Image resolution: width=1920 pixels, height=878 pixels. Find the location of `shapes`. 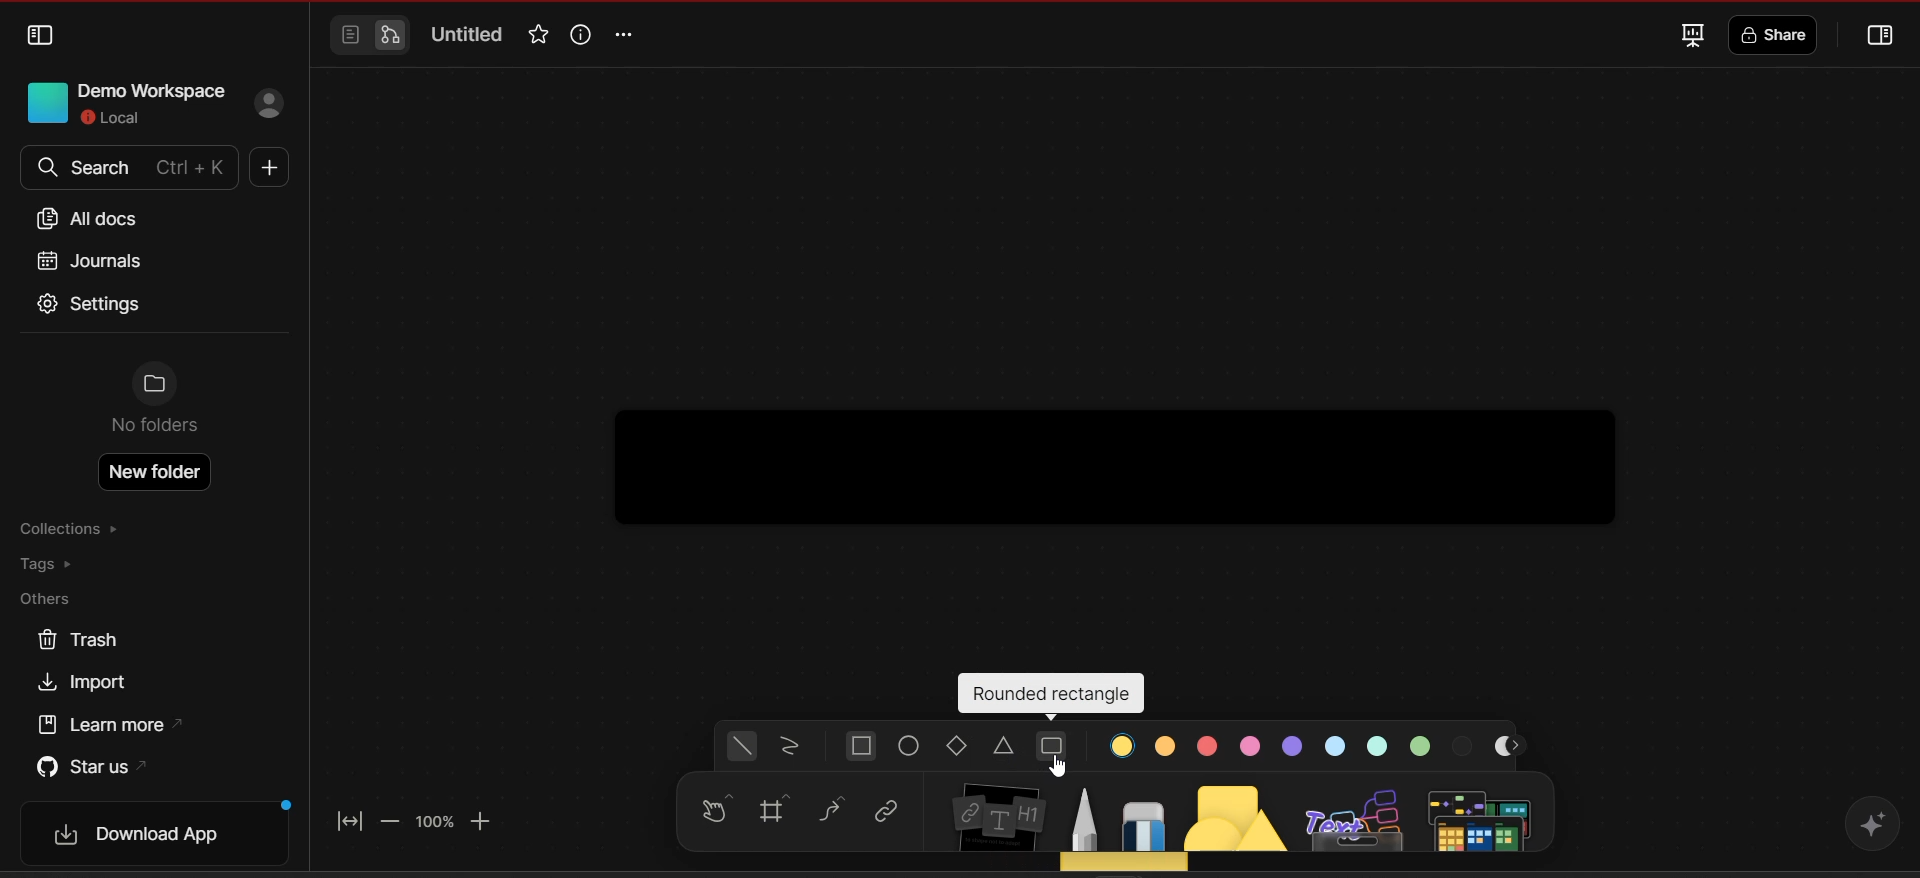

shapes is located at coordinates (1238, 813).